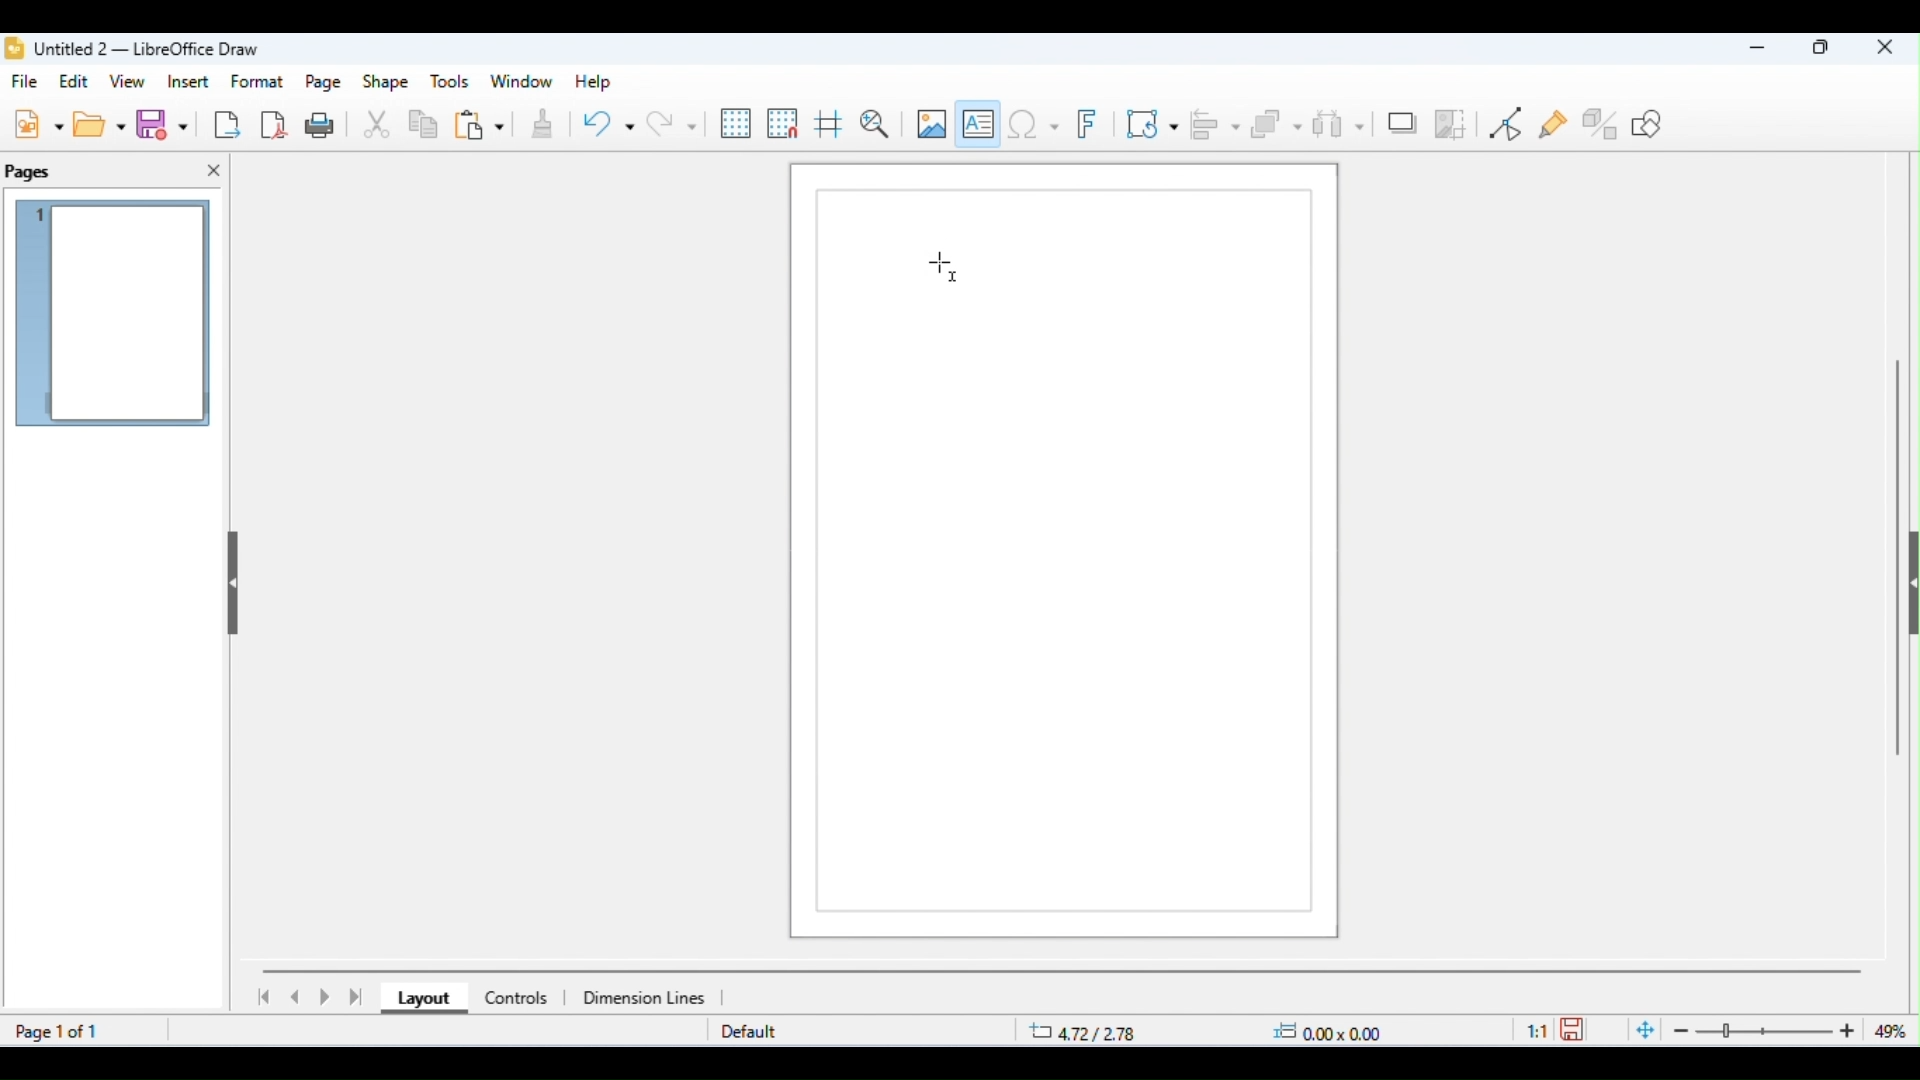 This screenshot has width=1920, height=1080. I want to click on view, so click(130, 83).